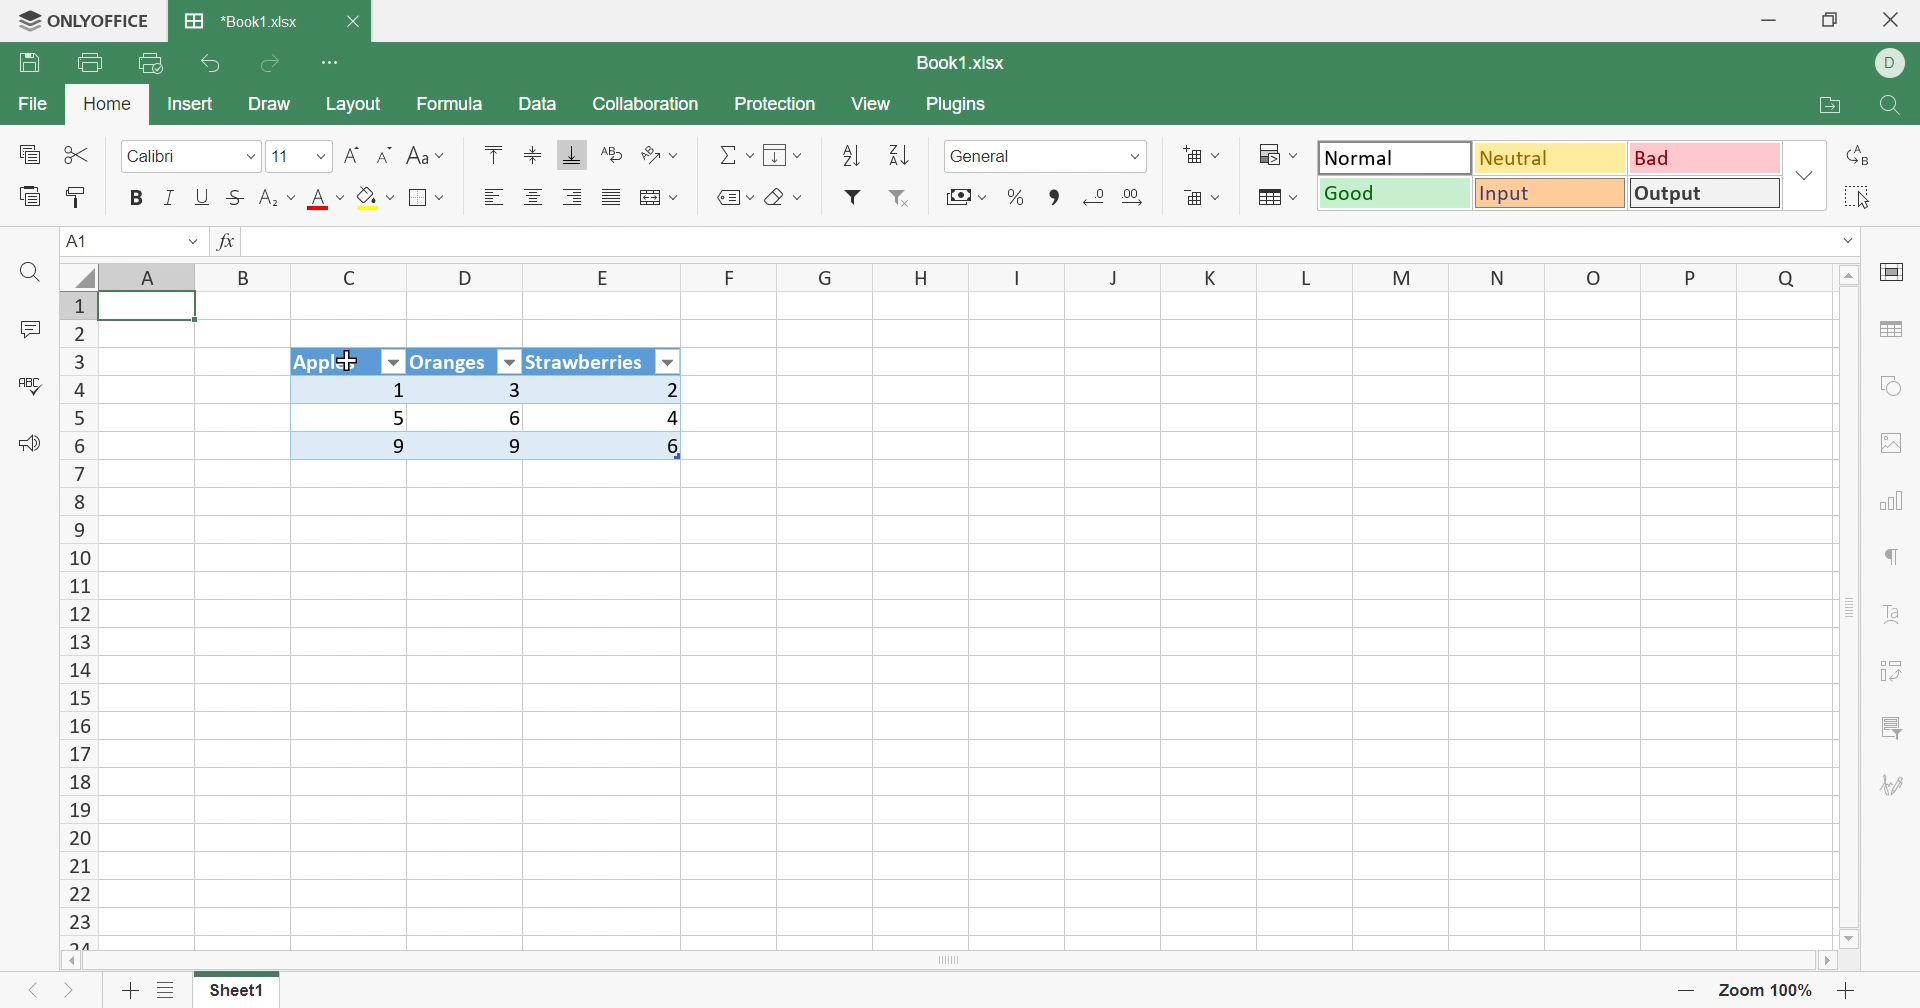  What do you see at coordinates (28, 156) in the screenshot?
I see `Copy` at bounding box center [28, 156].